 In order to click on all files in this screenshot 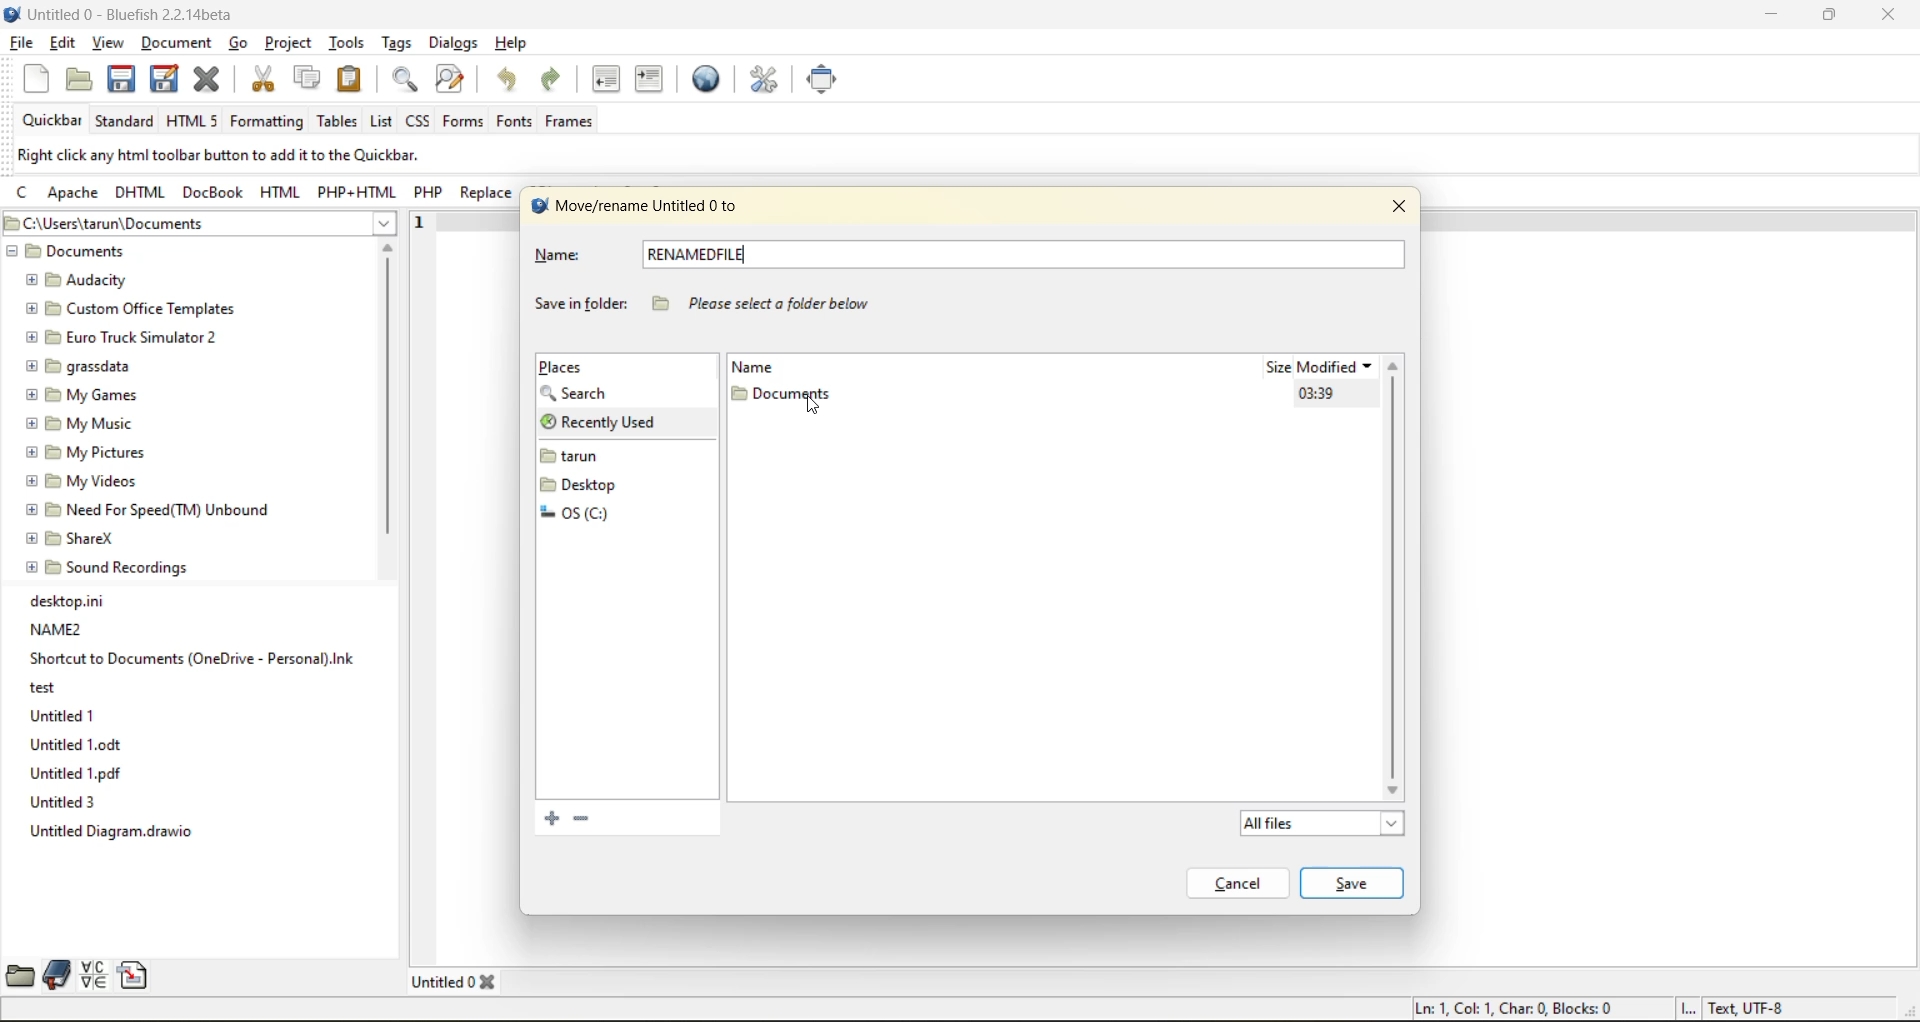, I will do `click(1326, 821)`.